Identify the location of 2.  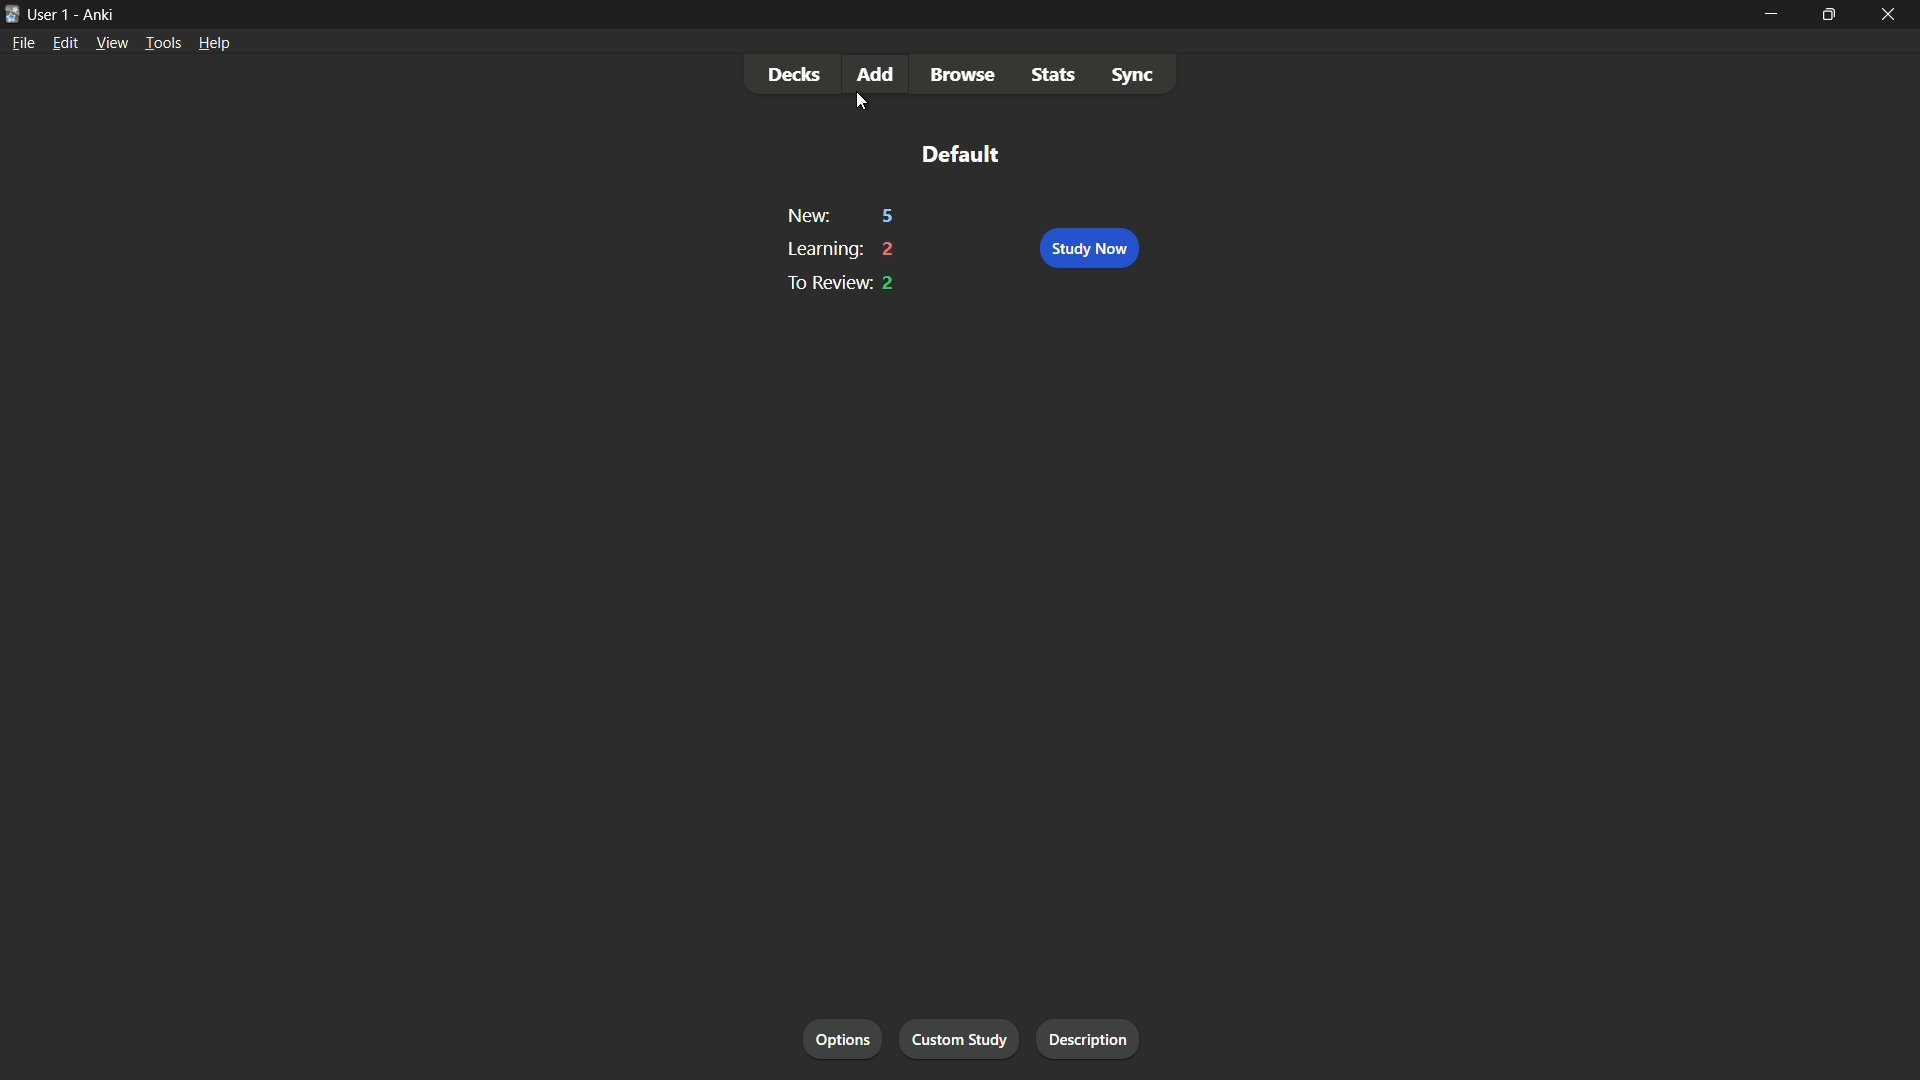
(887, 284).